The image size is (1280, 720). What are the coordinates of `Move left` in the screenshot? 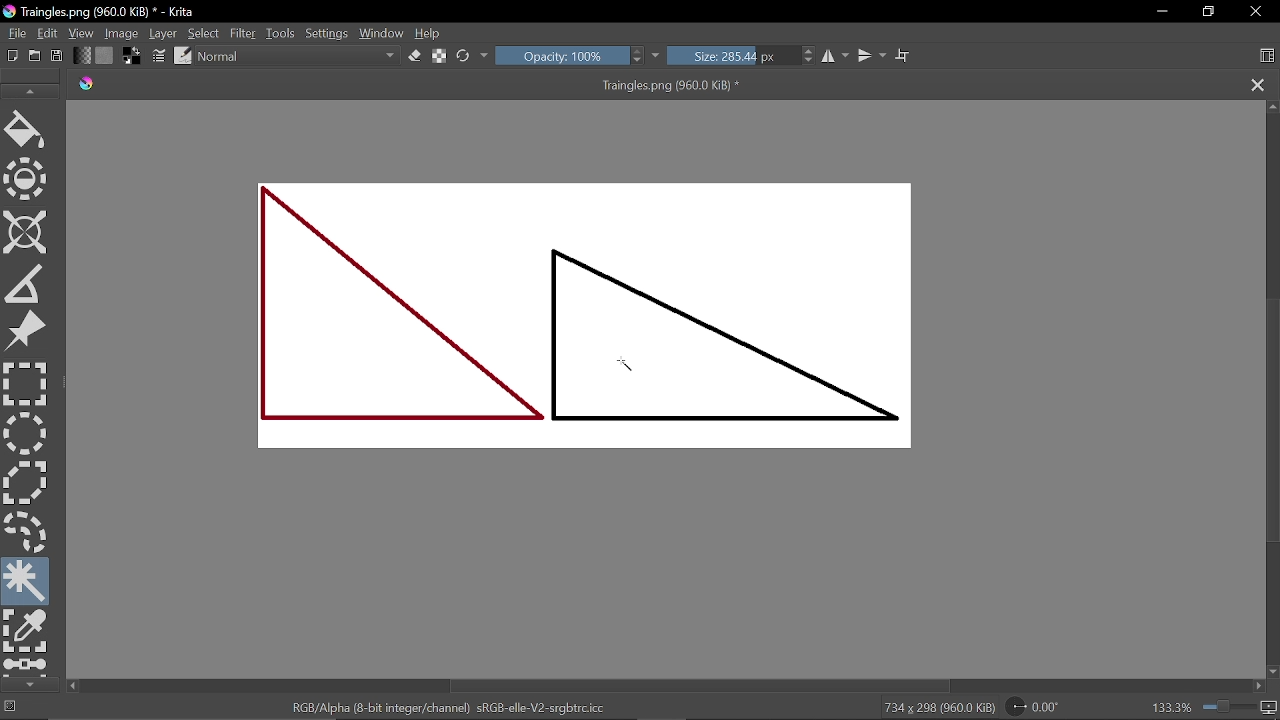 It's located at (72, 686).